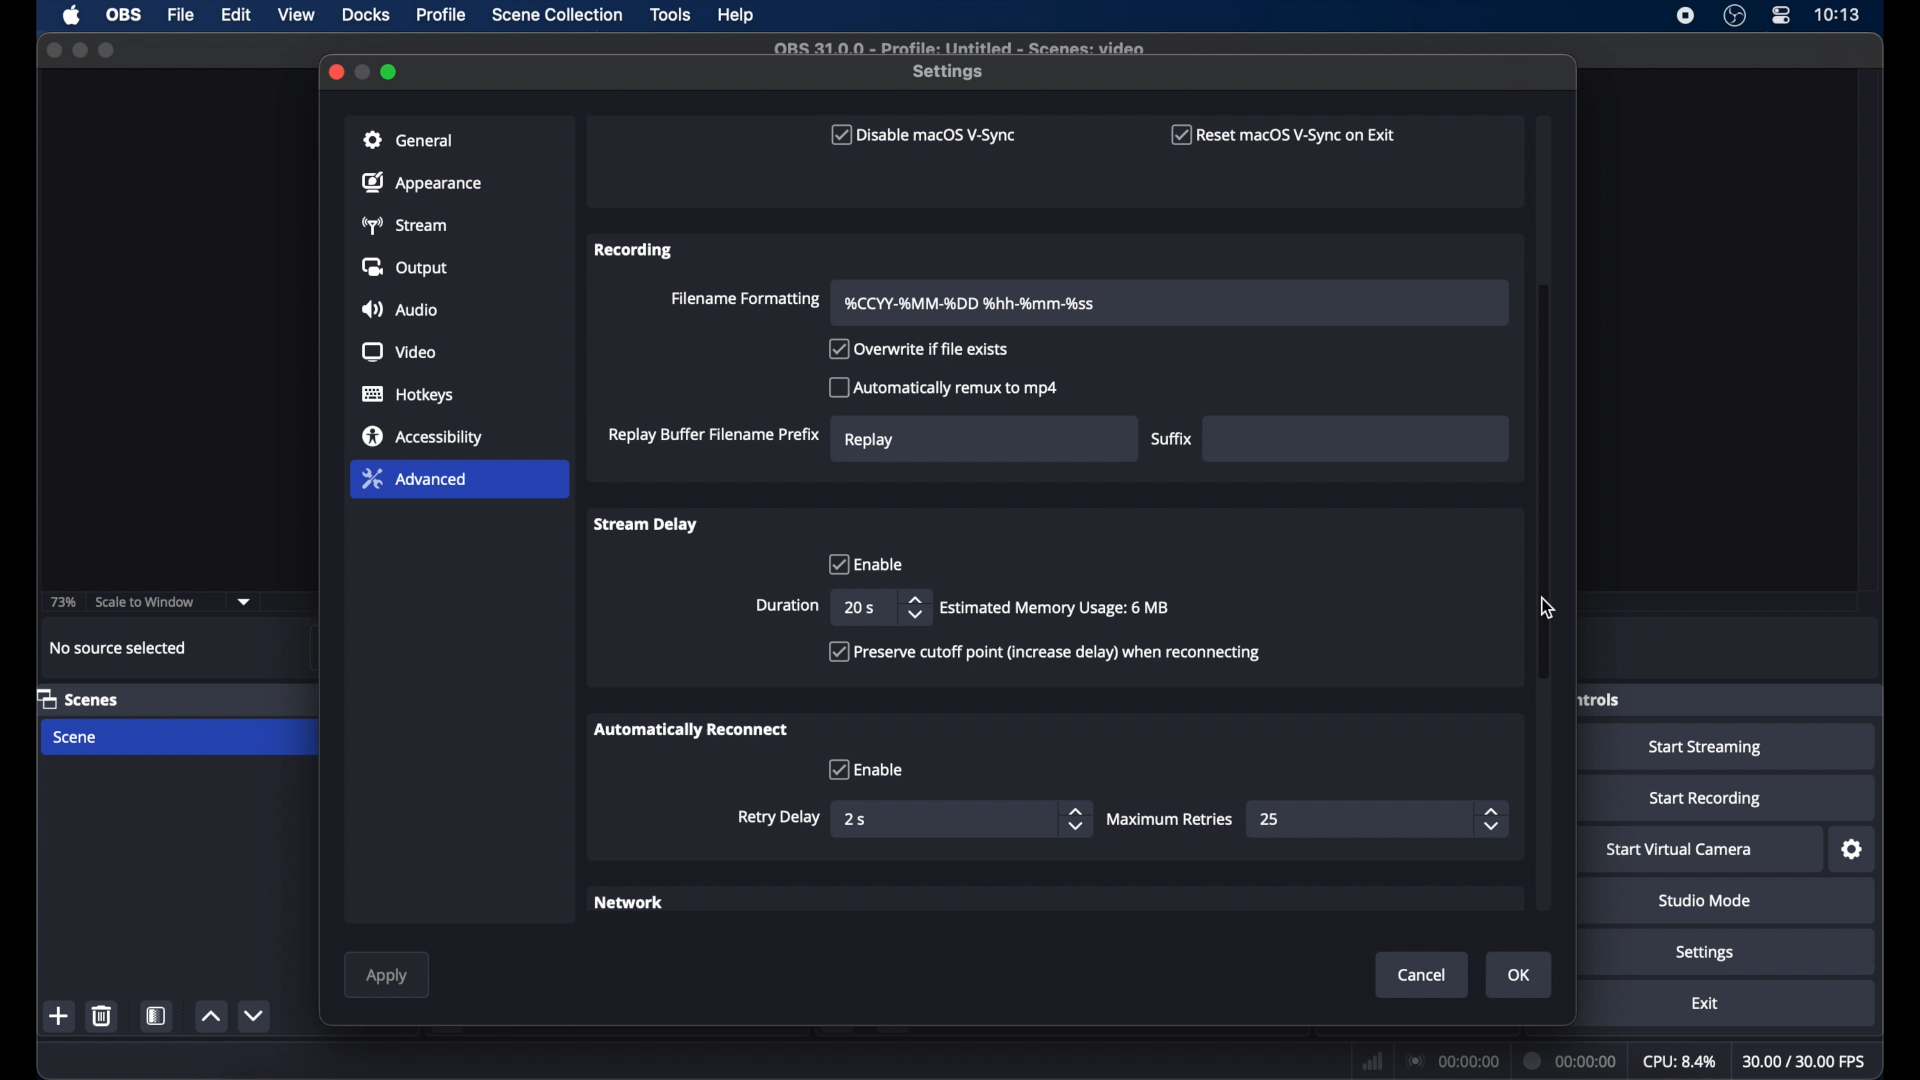 The image size is (1920, 1080). Describe the element at coordinates (691, 729) in the screenshot. I see `automatically reconnect` at that location.